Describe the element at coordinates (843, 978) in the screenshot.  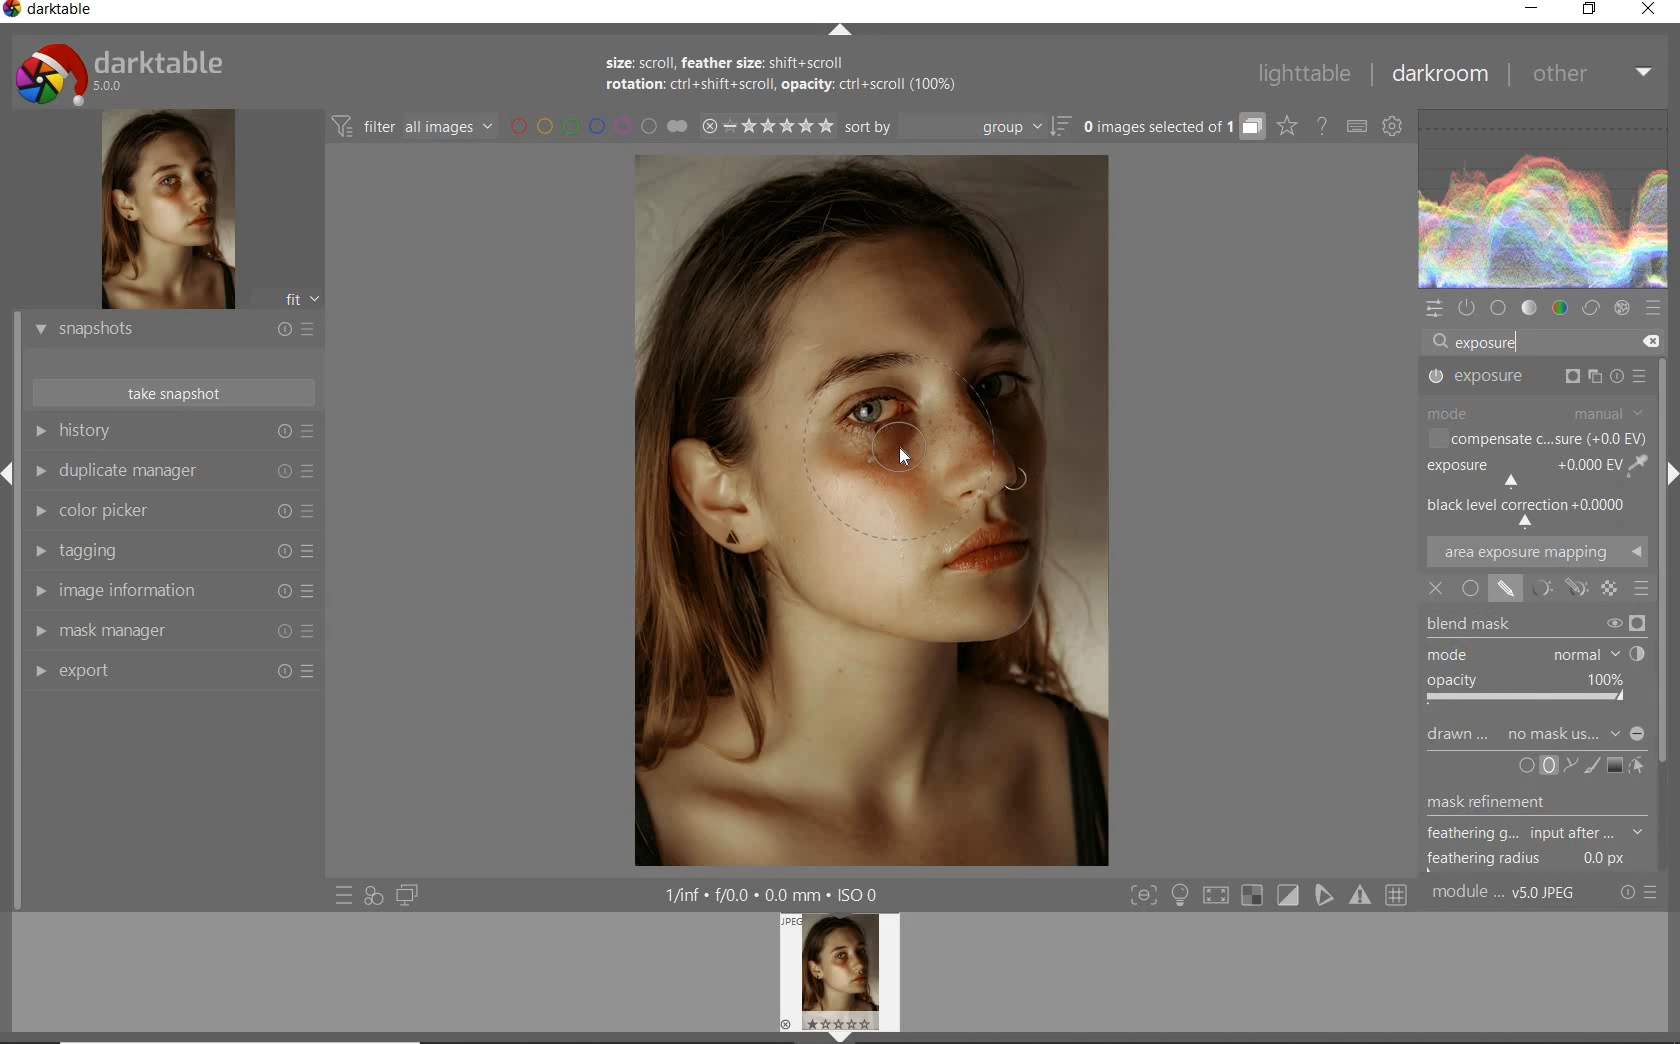
I see `image preview` at that location.